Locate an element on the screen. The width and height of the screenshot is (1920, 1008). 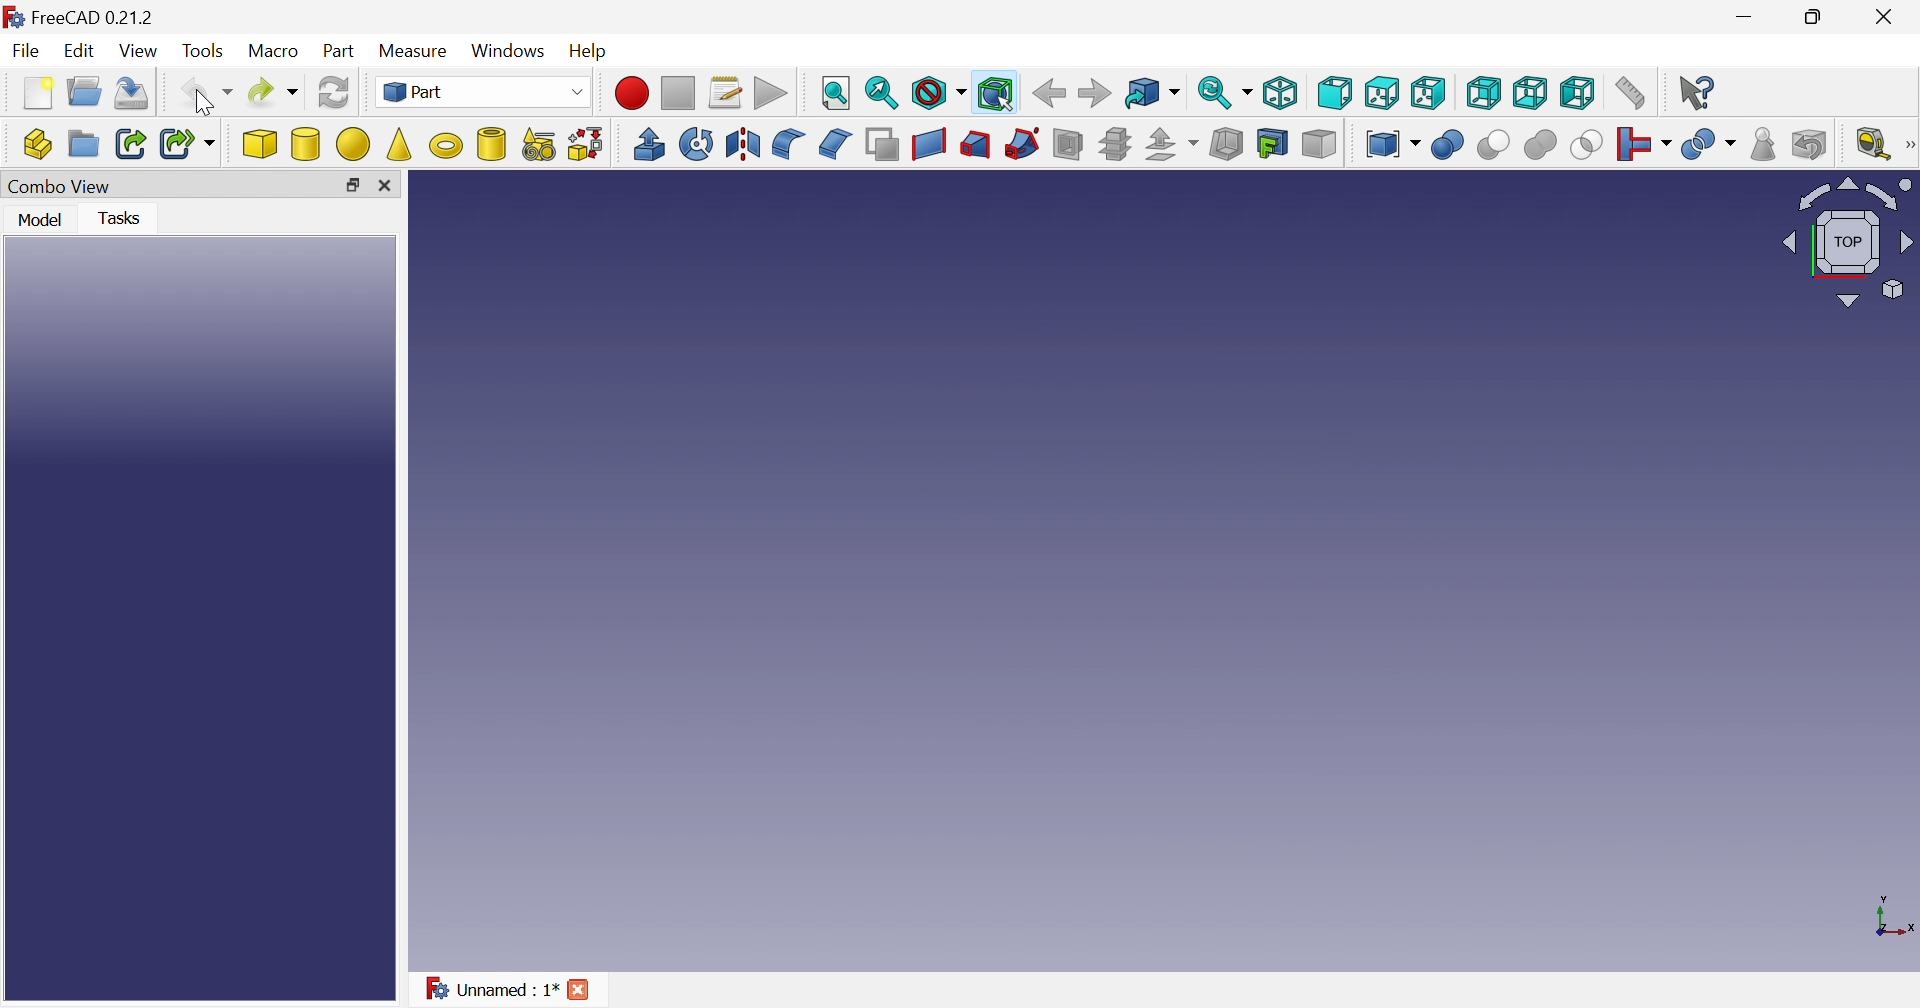
View is located at coordinates (138, 52).